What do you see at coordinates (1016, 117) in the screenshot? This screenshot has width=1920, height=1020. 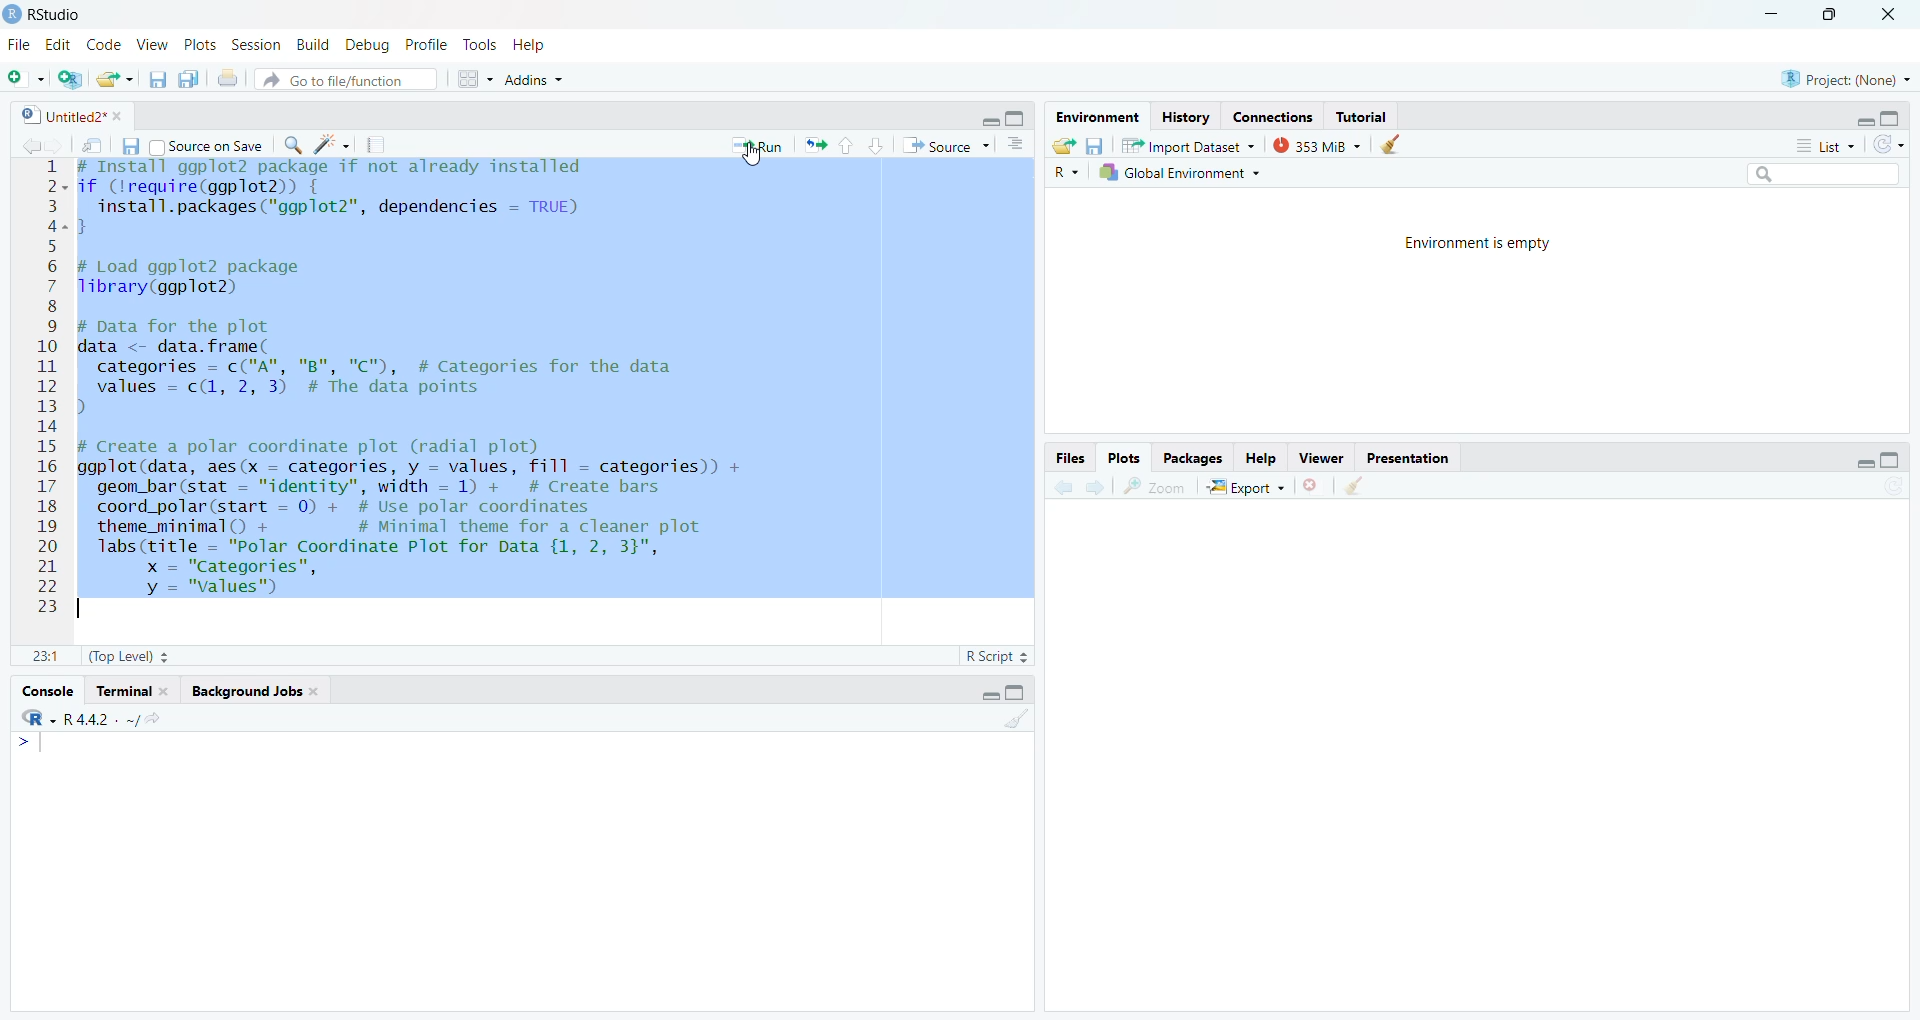 I see `hide console` at bounding box center [1016, 117].